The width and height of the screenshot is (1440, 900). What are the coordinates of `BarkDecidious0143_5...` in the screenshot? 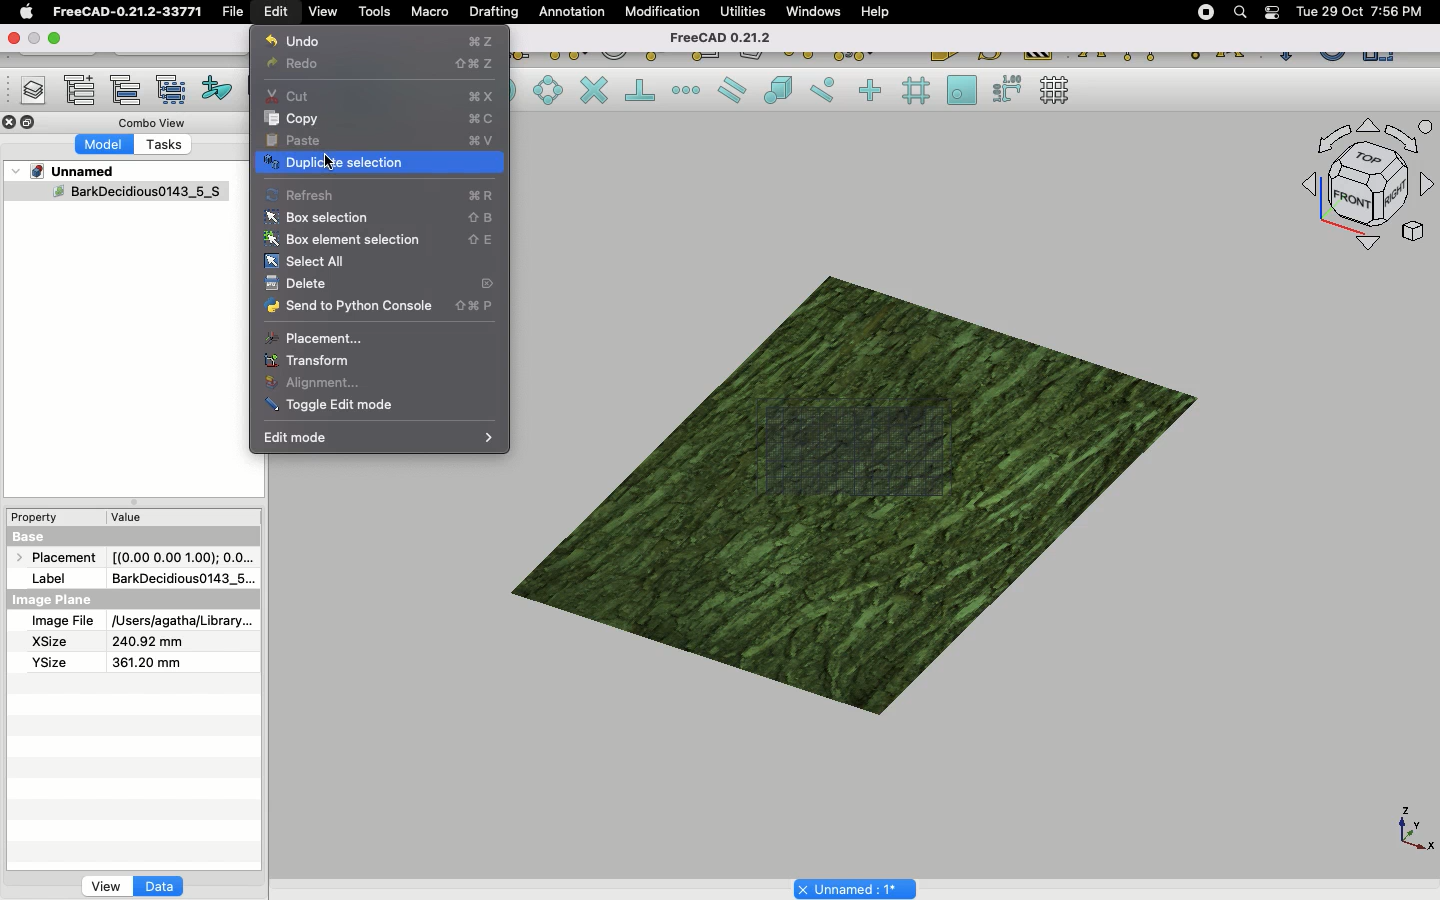 It's located at (181, 578).